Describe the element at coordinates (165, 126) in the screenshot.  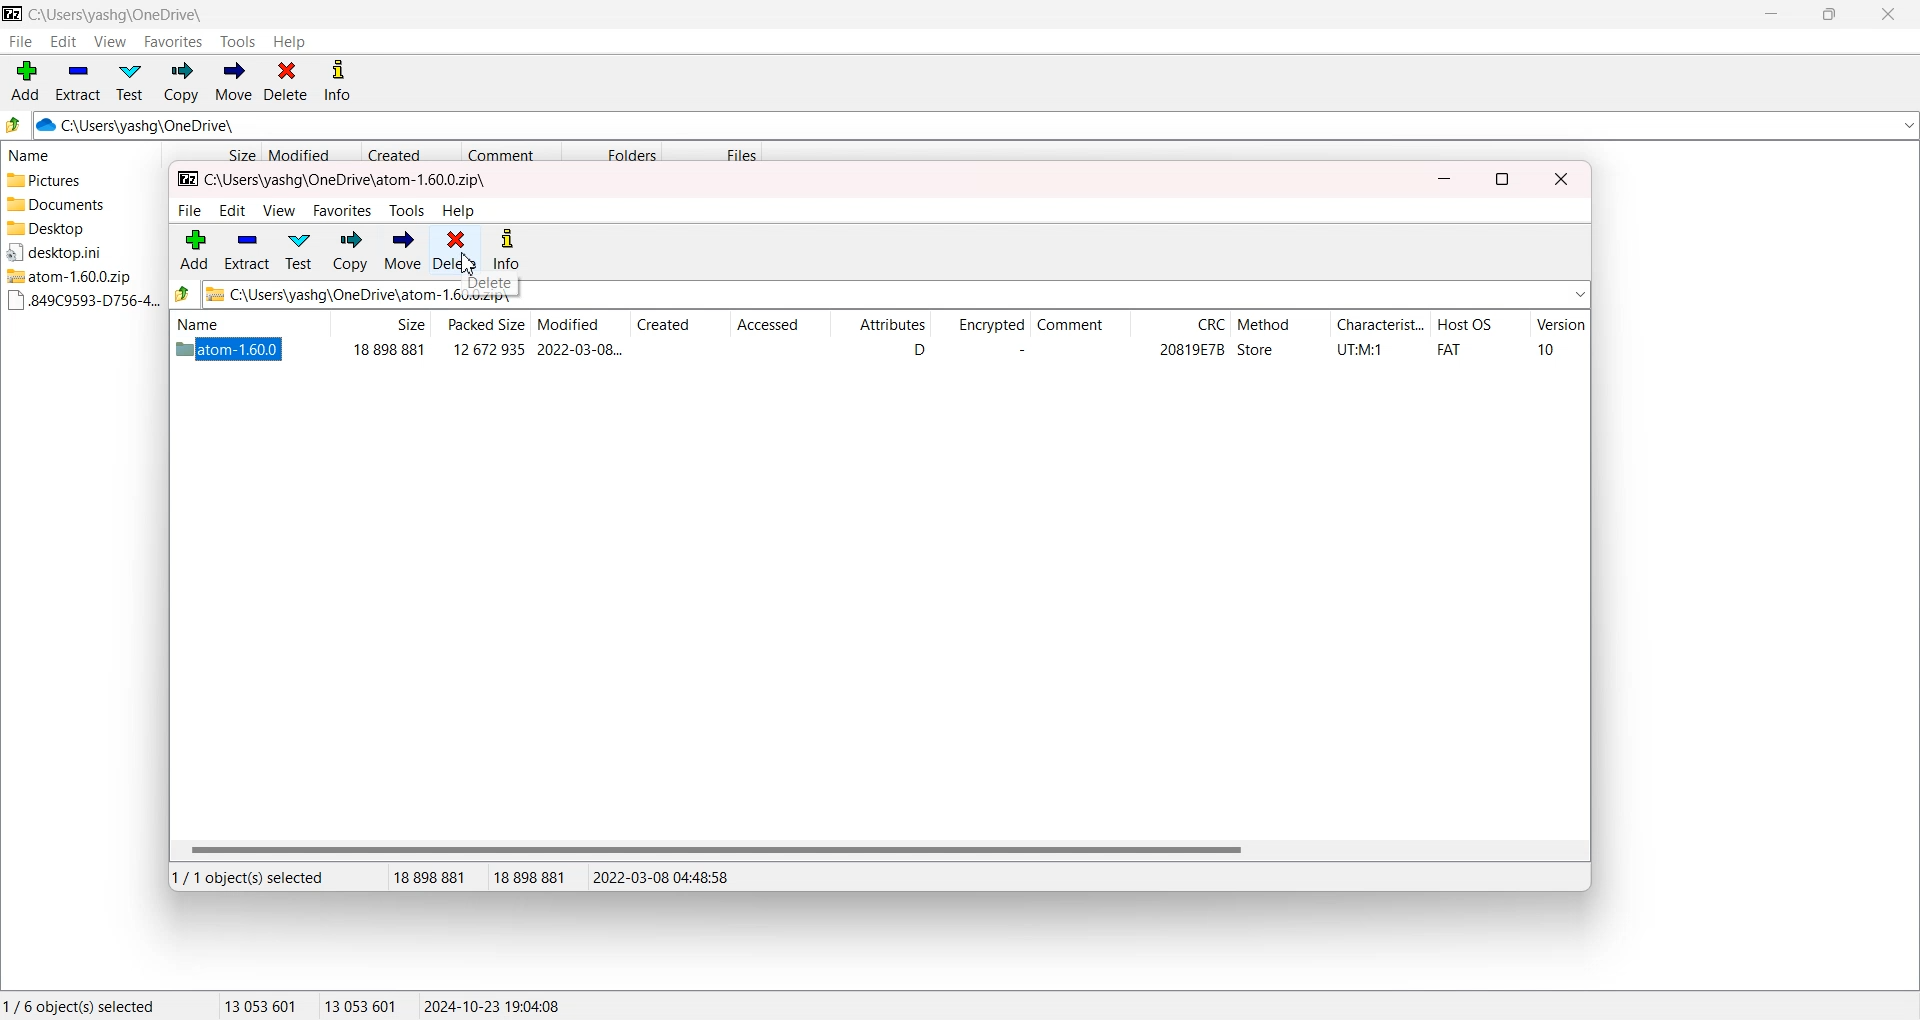
I see `C:\Users\yashg\OneDrive\` at that location.